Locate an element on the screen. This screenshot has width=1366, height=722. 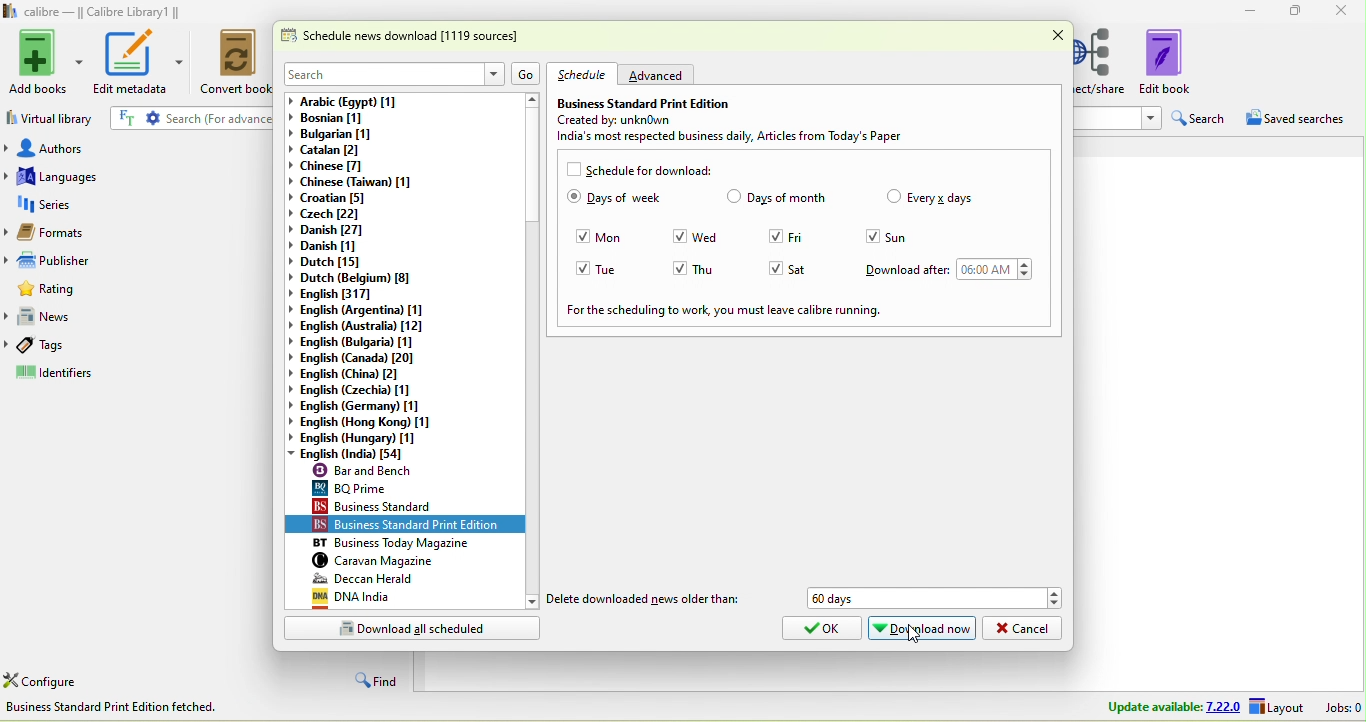
publishers is located at coordinates (137, 260).